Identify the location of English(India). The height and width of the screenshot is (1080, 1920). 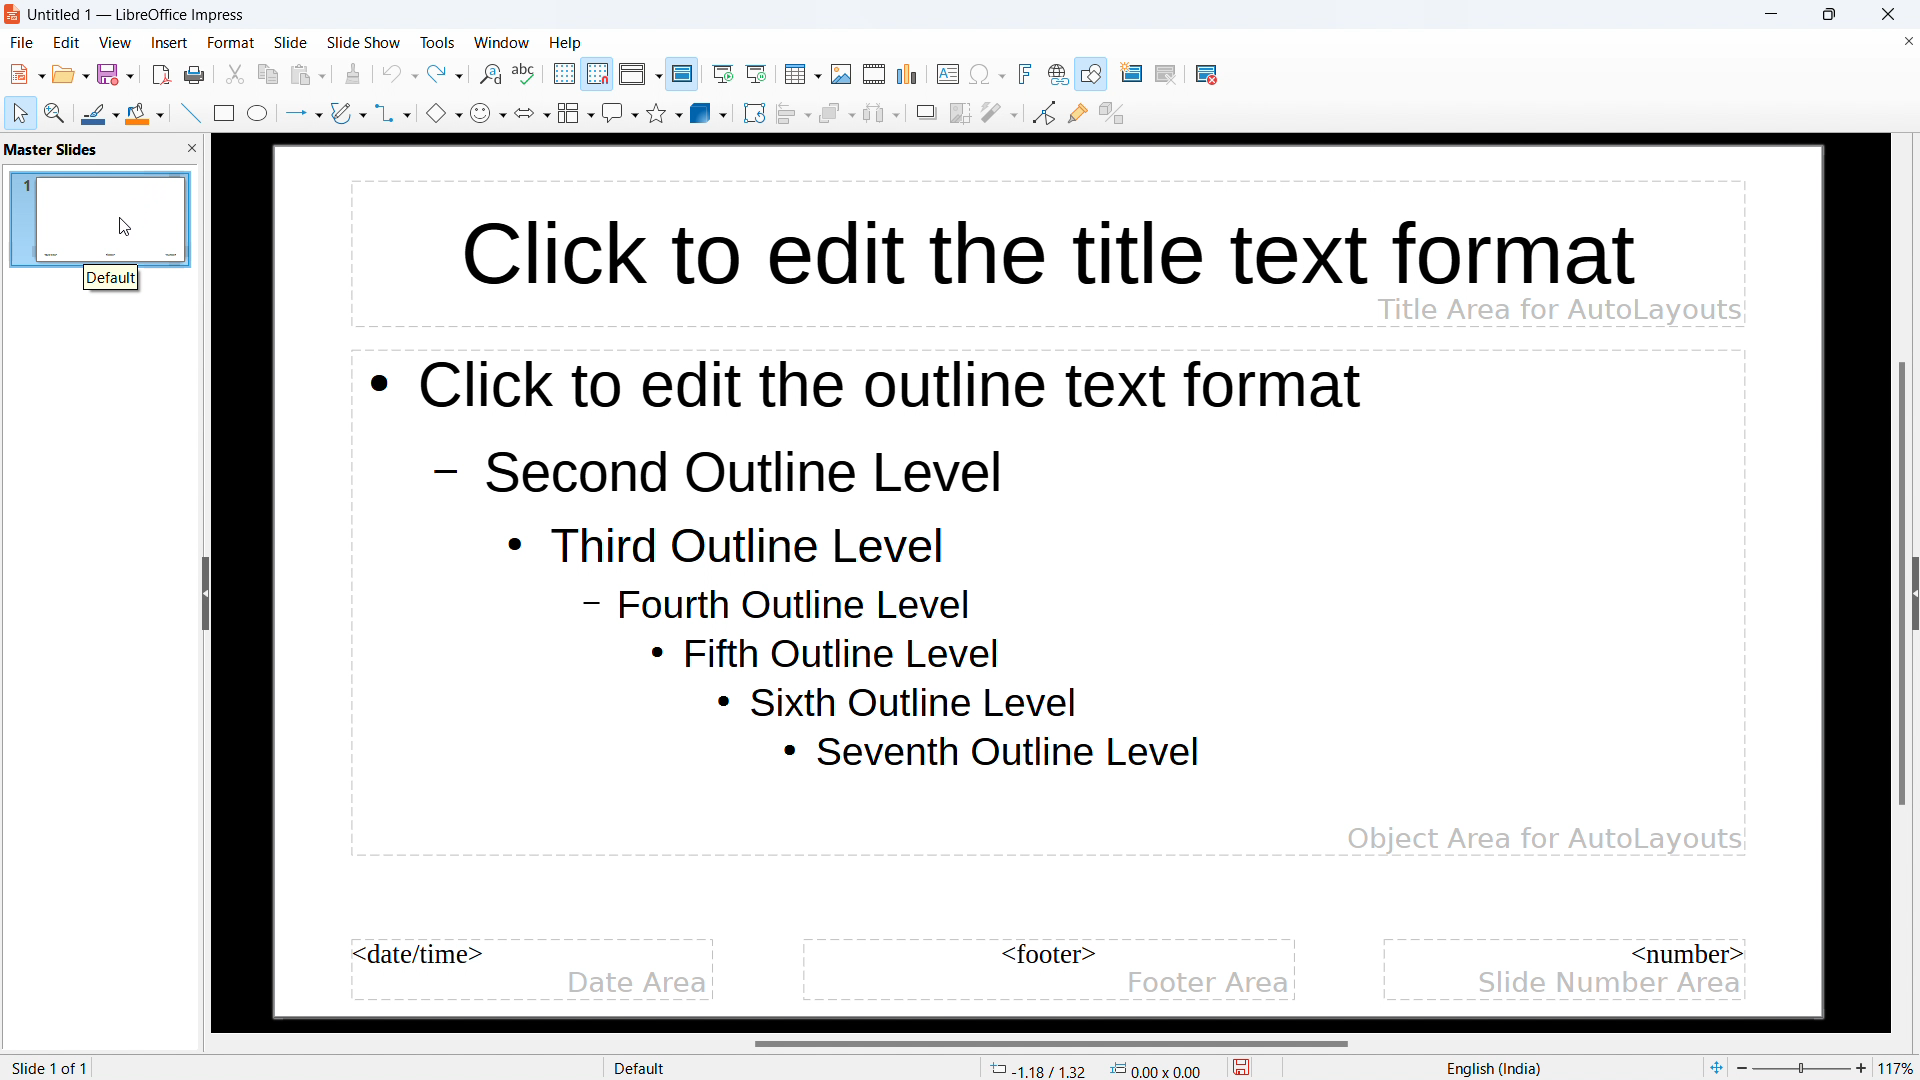
(1489, 1069).